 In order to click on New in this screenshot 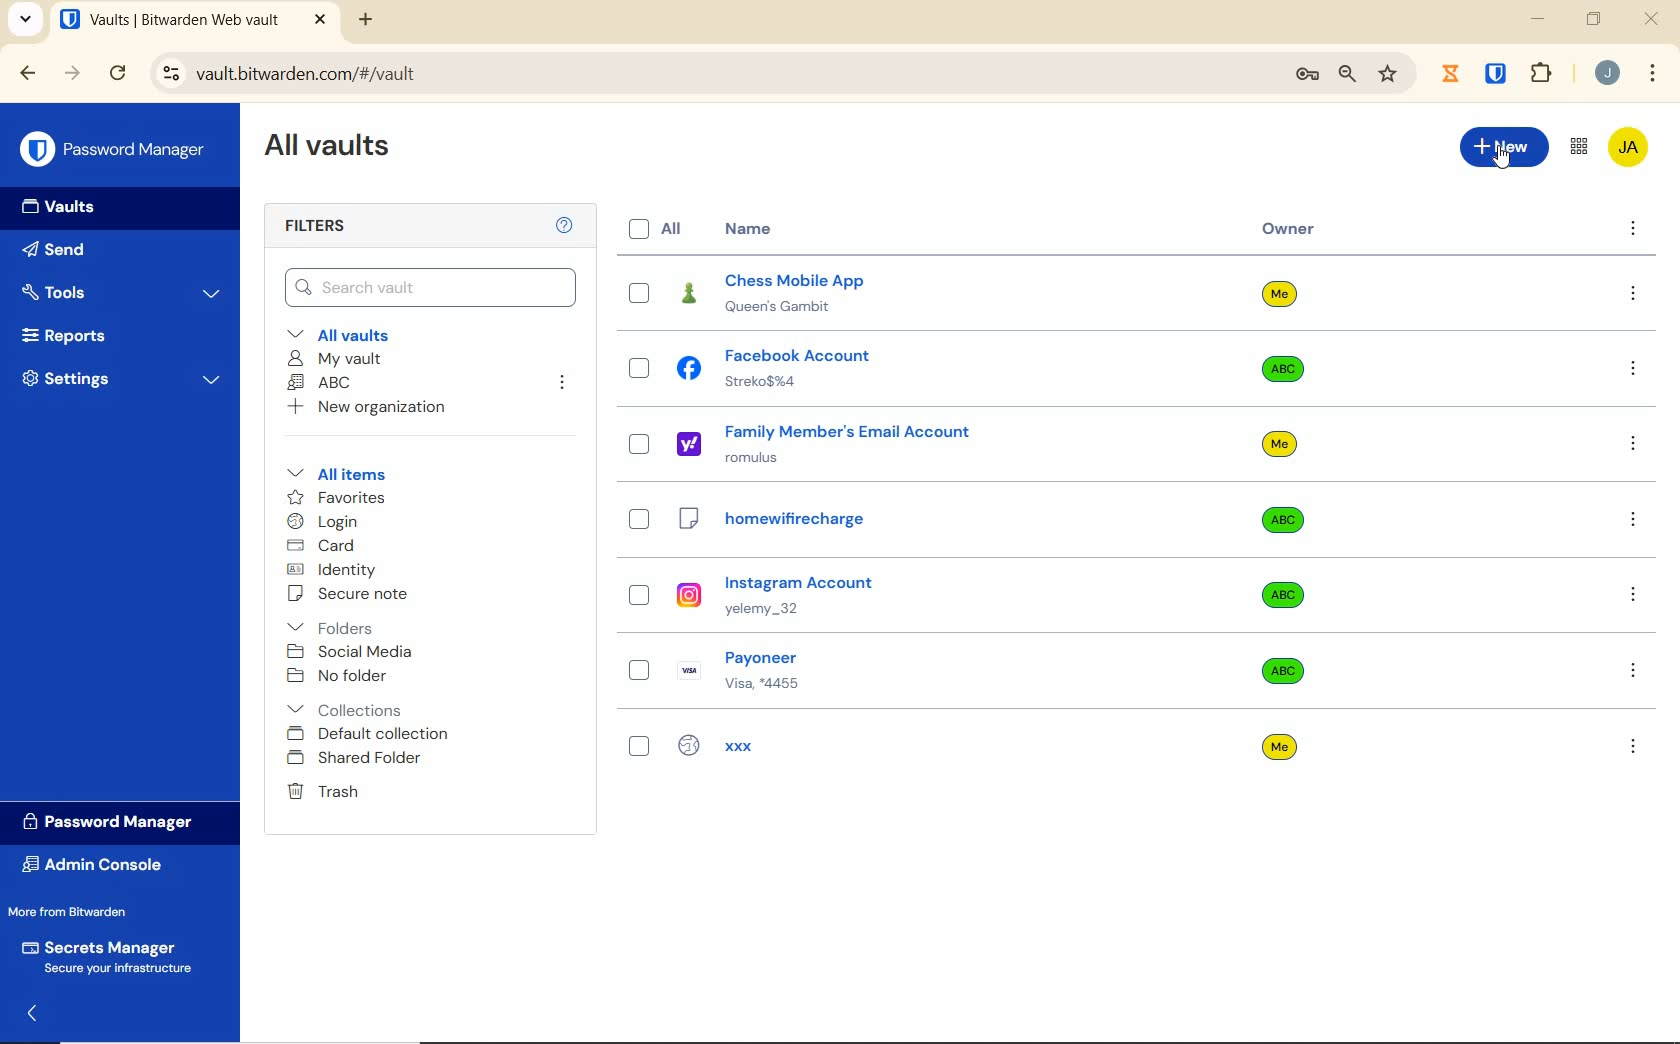, I will do `click(1503, 147)`.